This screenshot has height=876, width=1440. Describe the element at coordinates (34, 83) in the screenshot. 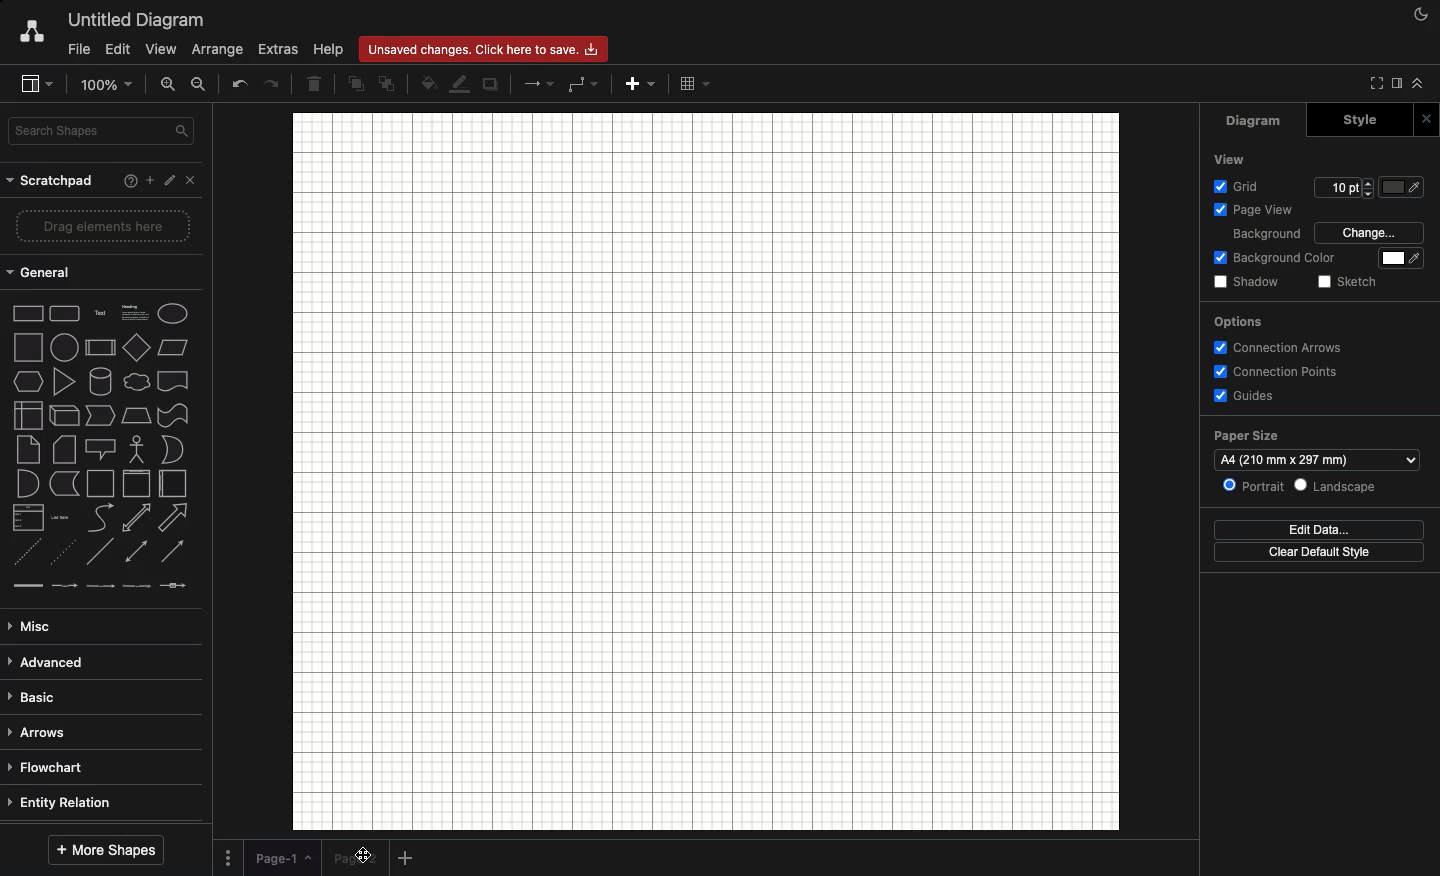

I see `Sidebar` at that location.